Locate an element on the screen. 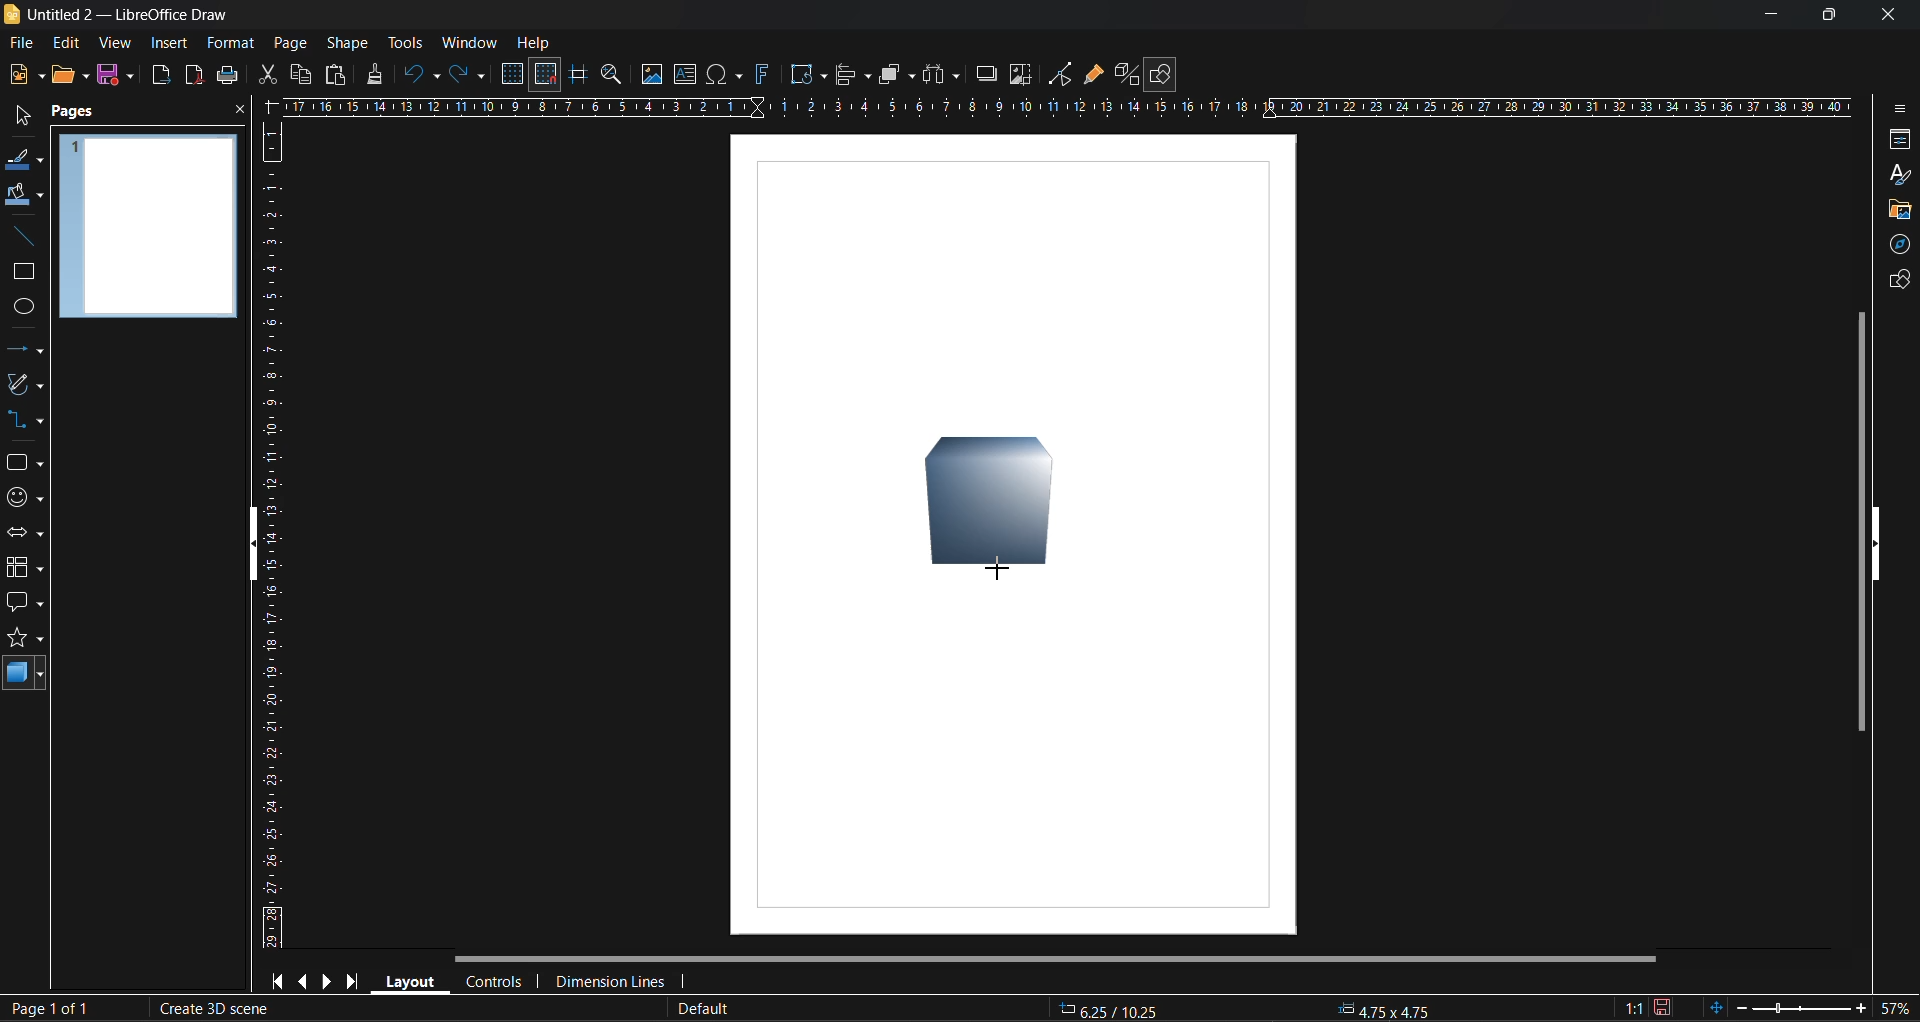 Image resolution: width=1920 pixels, height=1022 pixels. zoom factor is located at coordinates (1897, 1006).